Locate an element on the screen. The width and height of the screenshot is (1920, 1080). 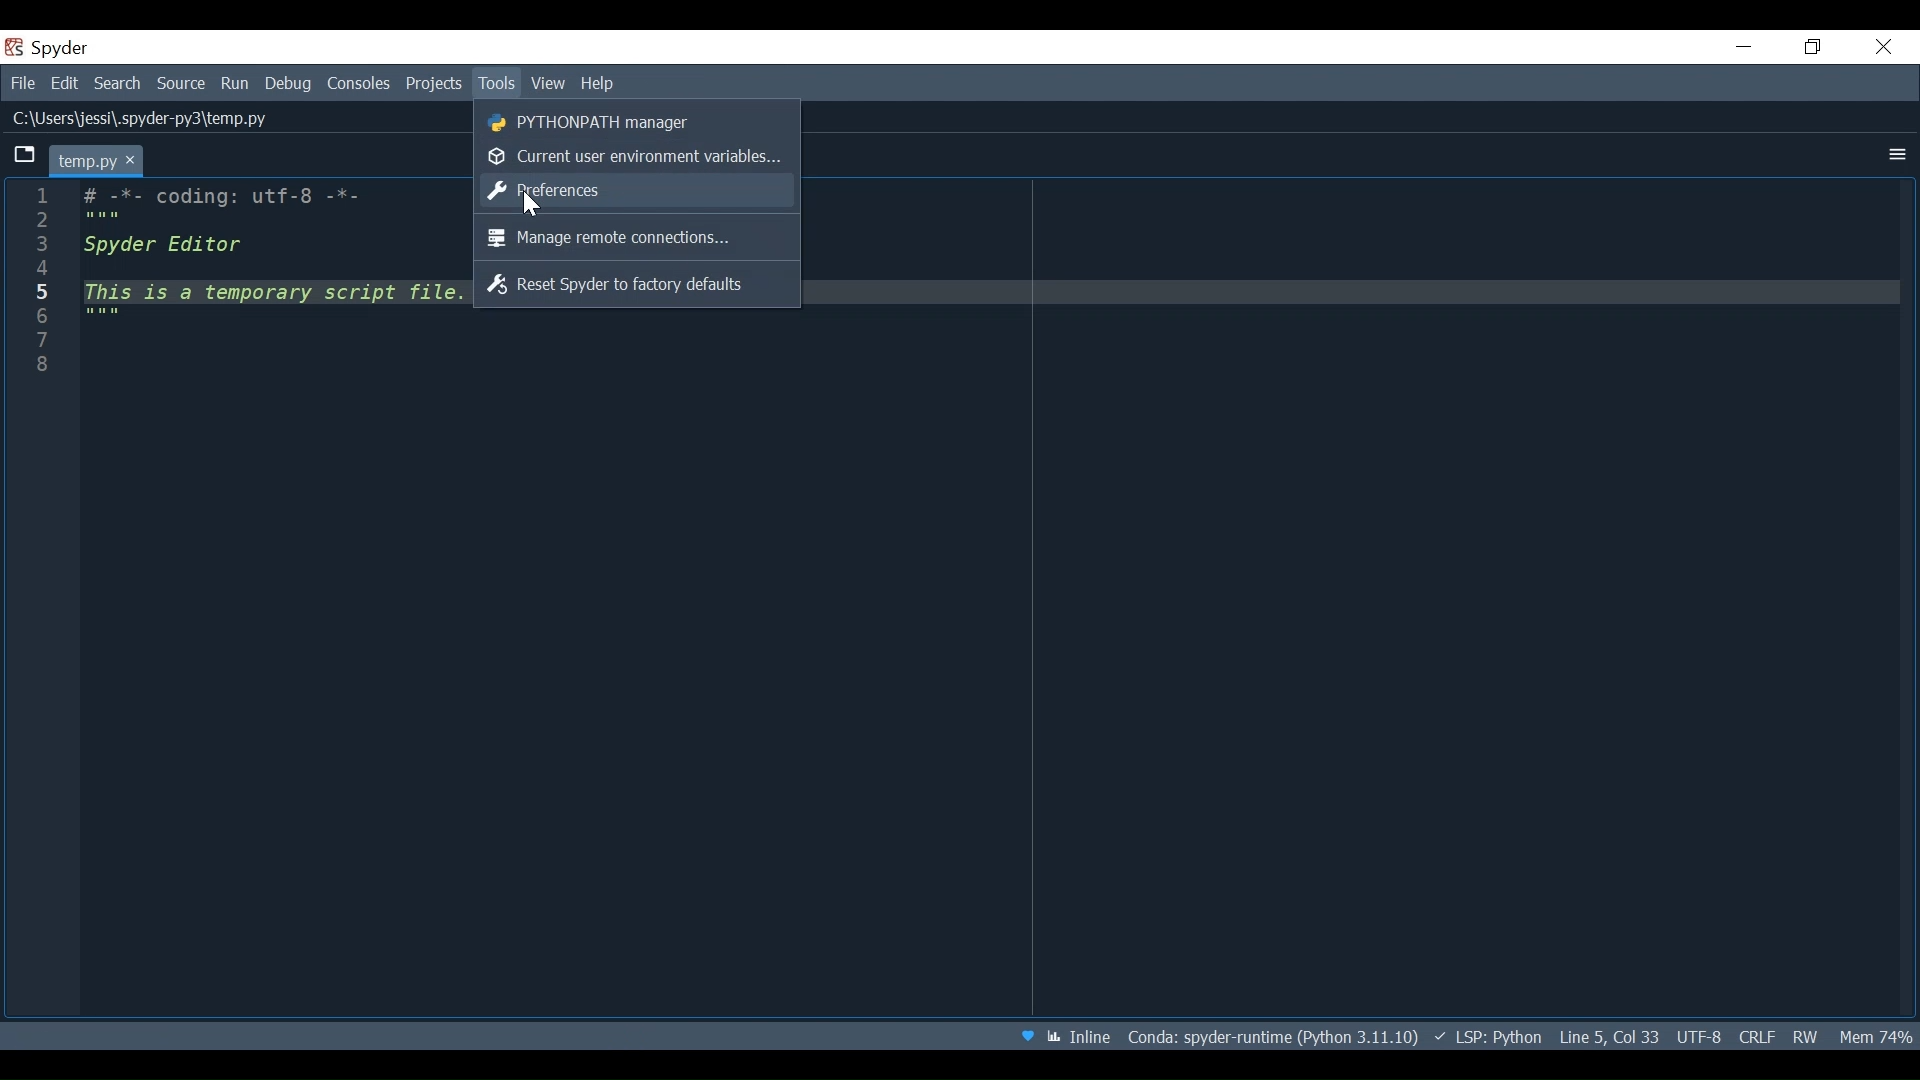
Help is located at coordinates (599, 84).